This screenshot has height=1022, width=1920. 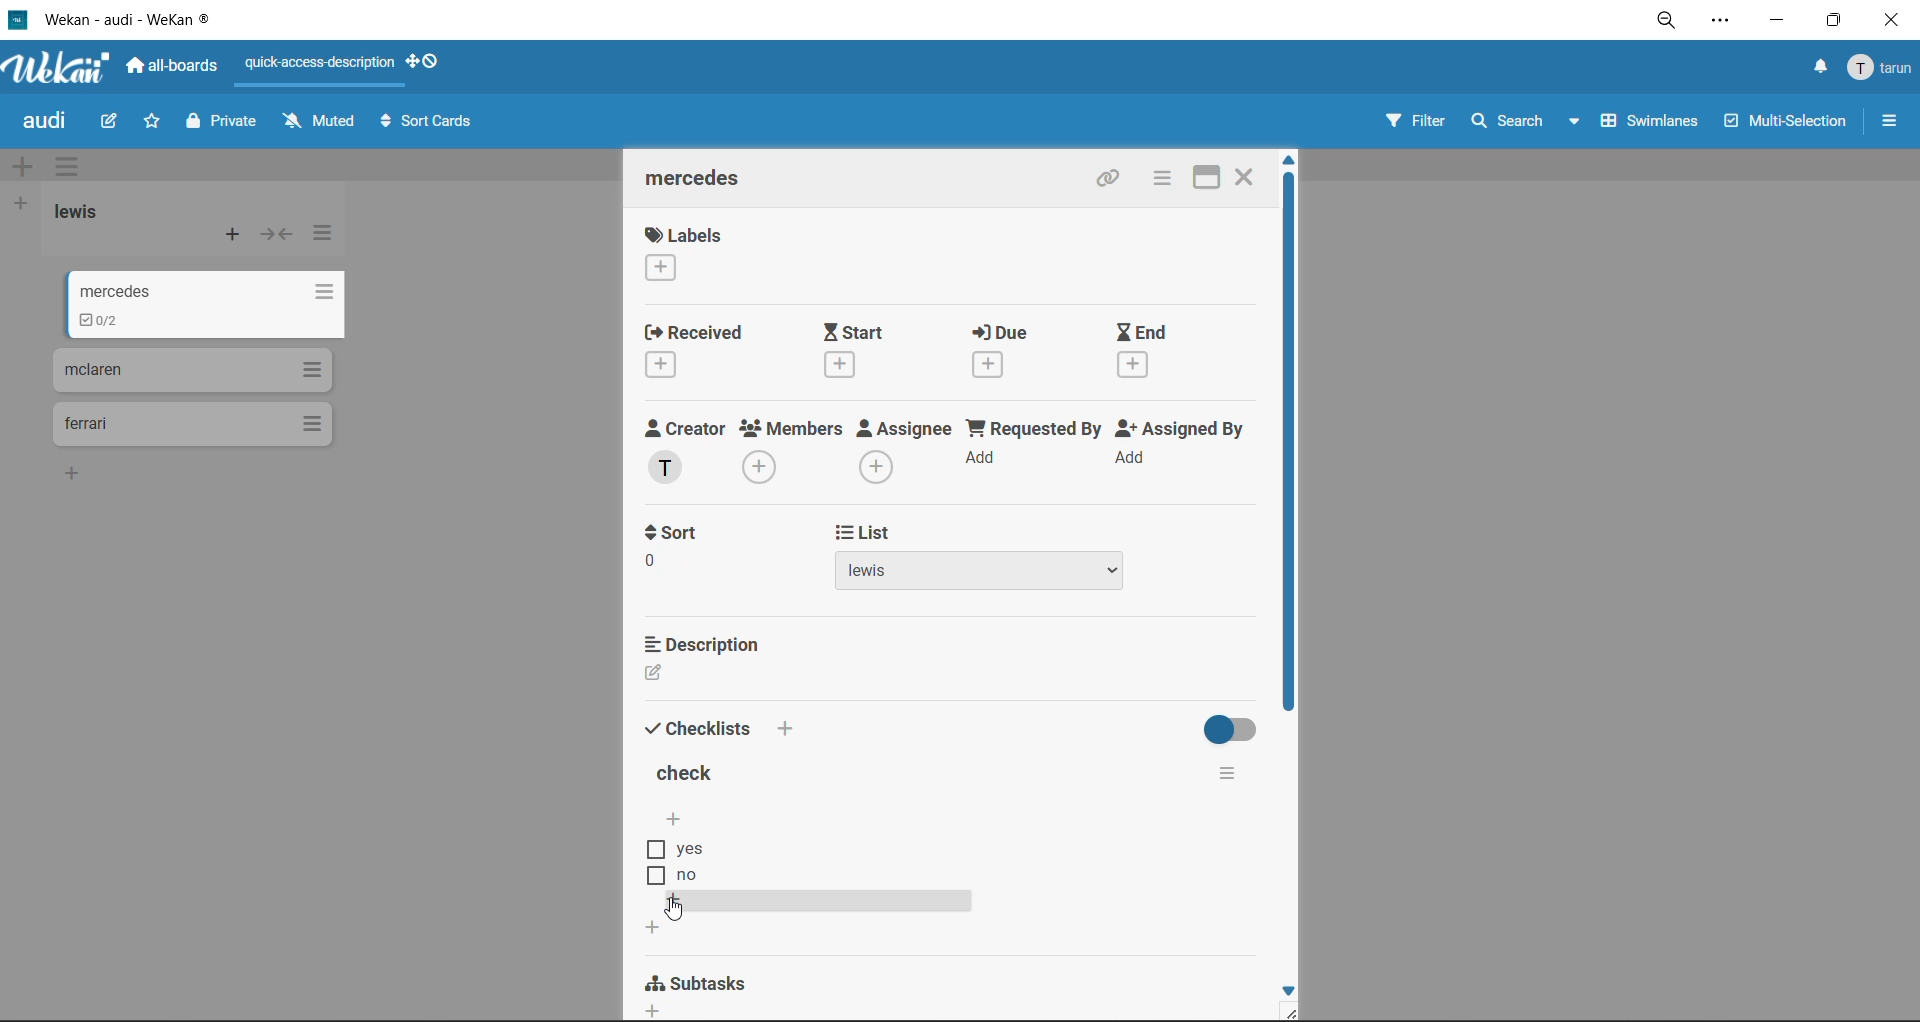 What do you see at coordinates (322, 69) in the screenshot?
I see `quick access description` at bounding box center [322, 69].